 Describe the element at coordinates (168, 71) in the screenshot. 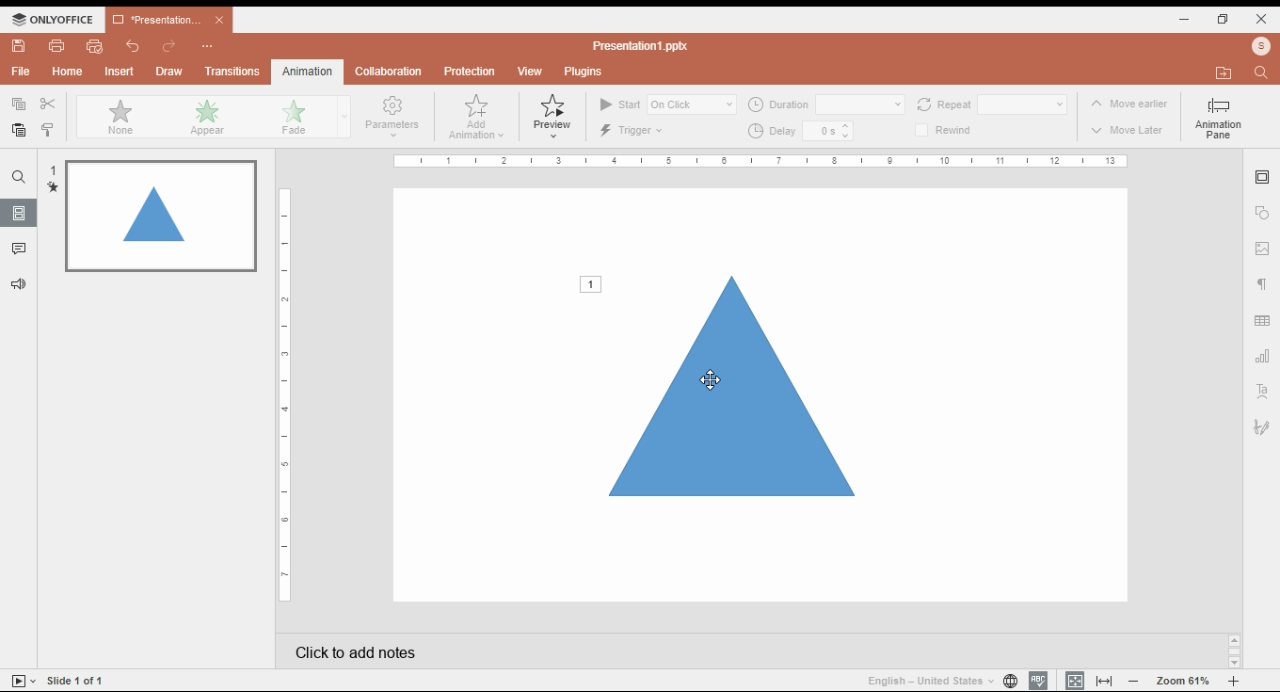

I see `draw` at that location.